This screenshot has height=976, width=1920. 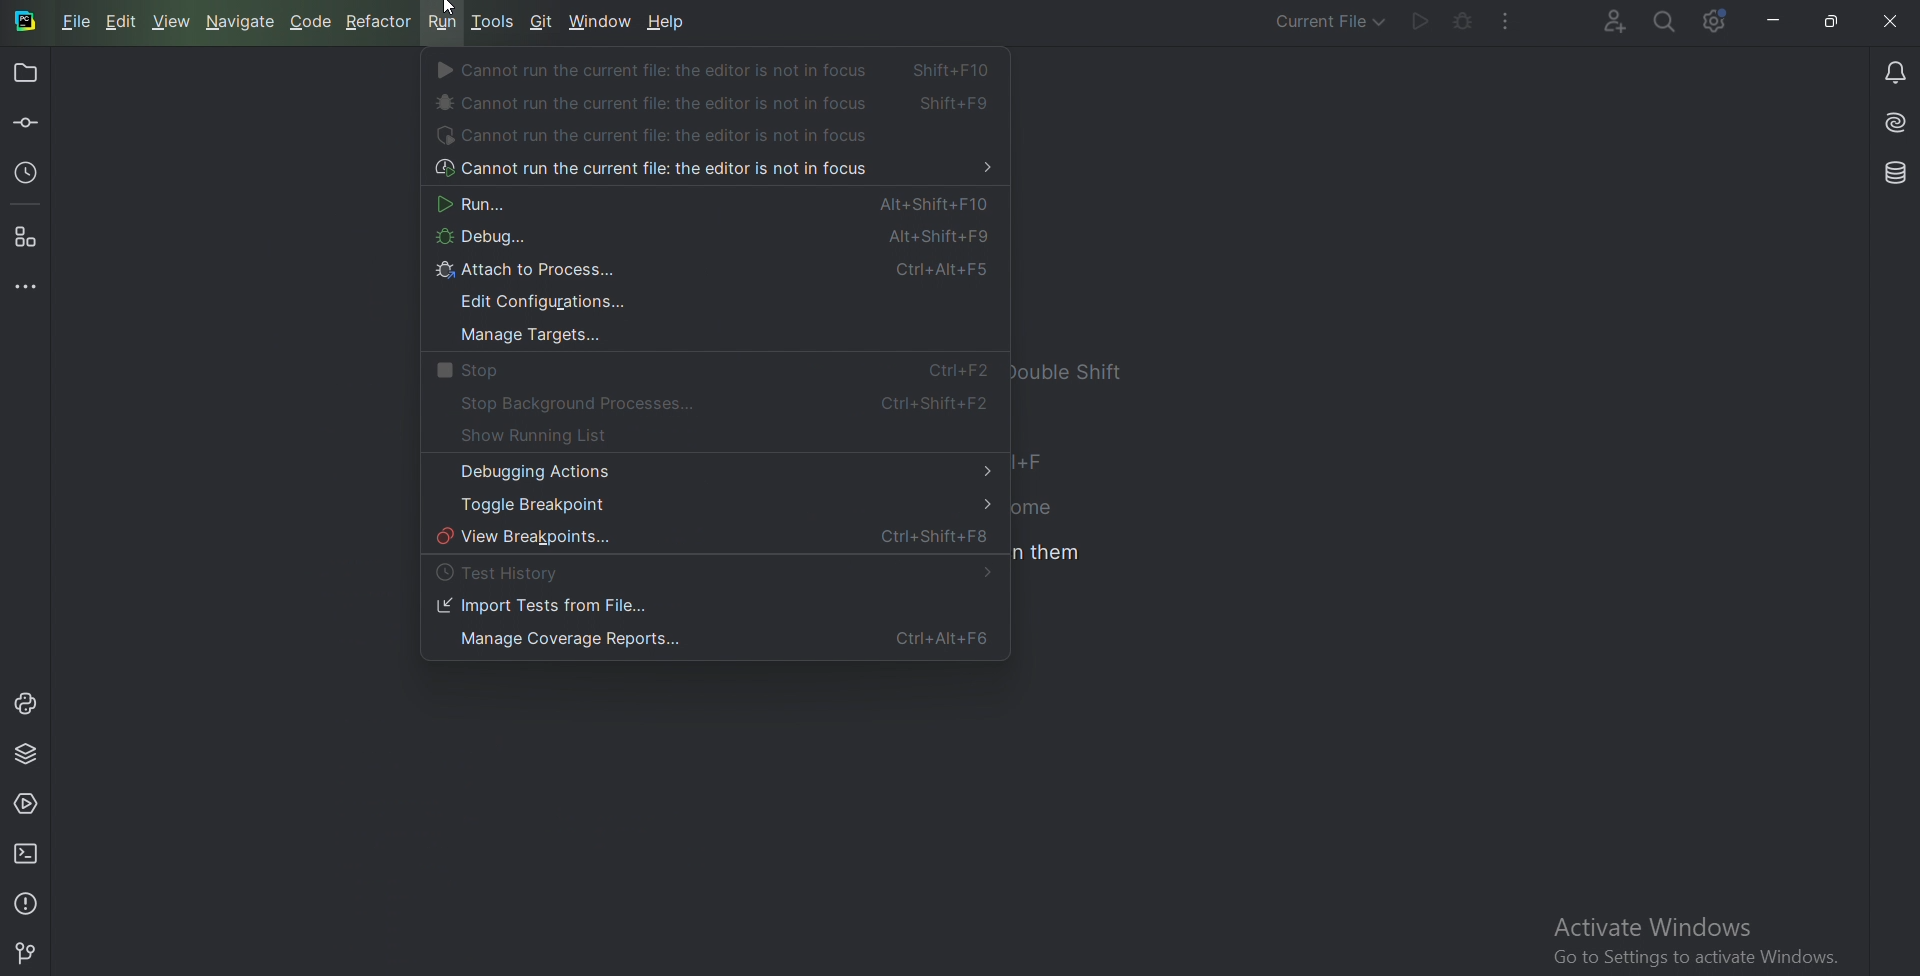 What do you see at coordinates (705, 240) in the screenshot?
I see `Debug` at bounding box center [705, 240].